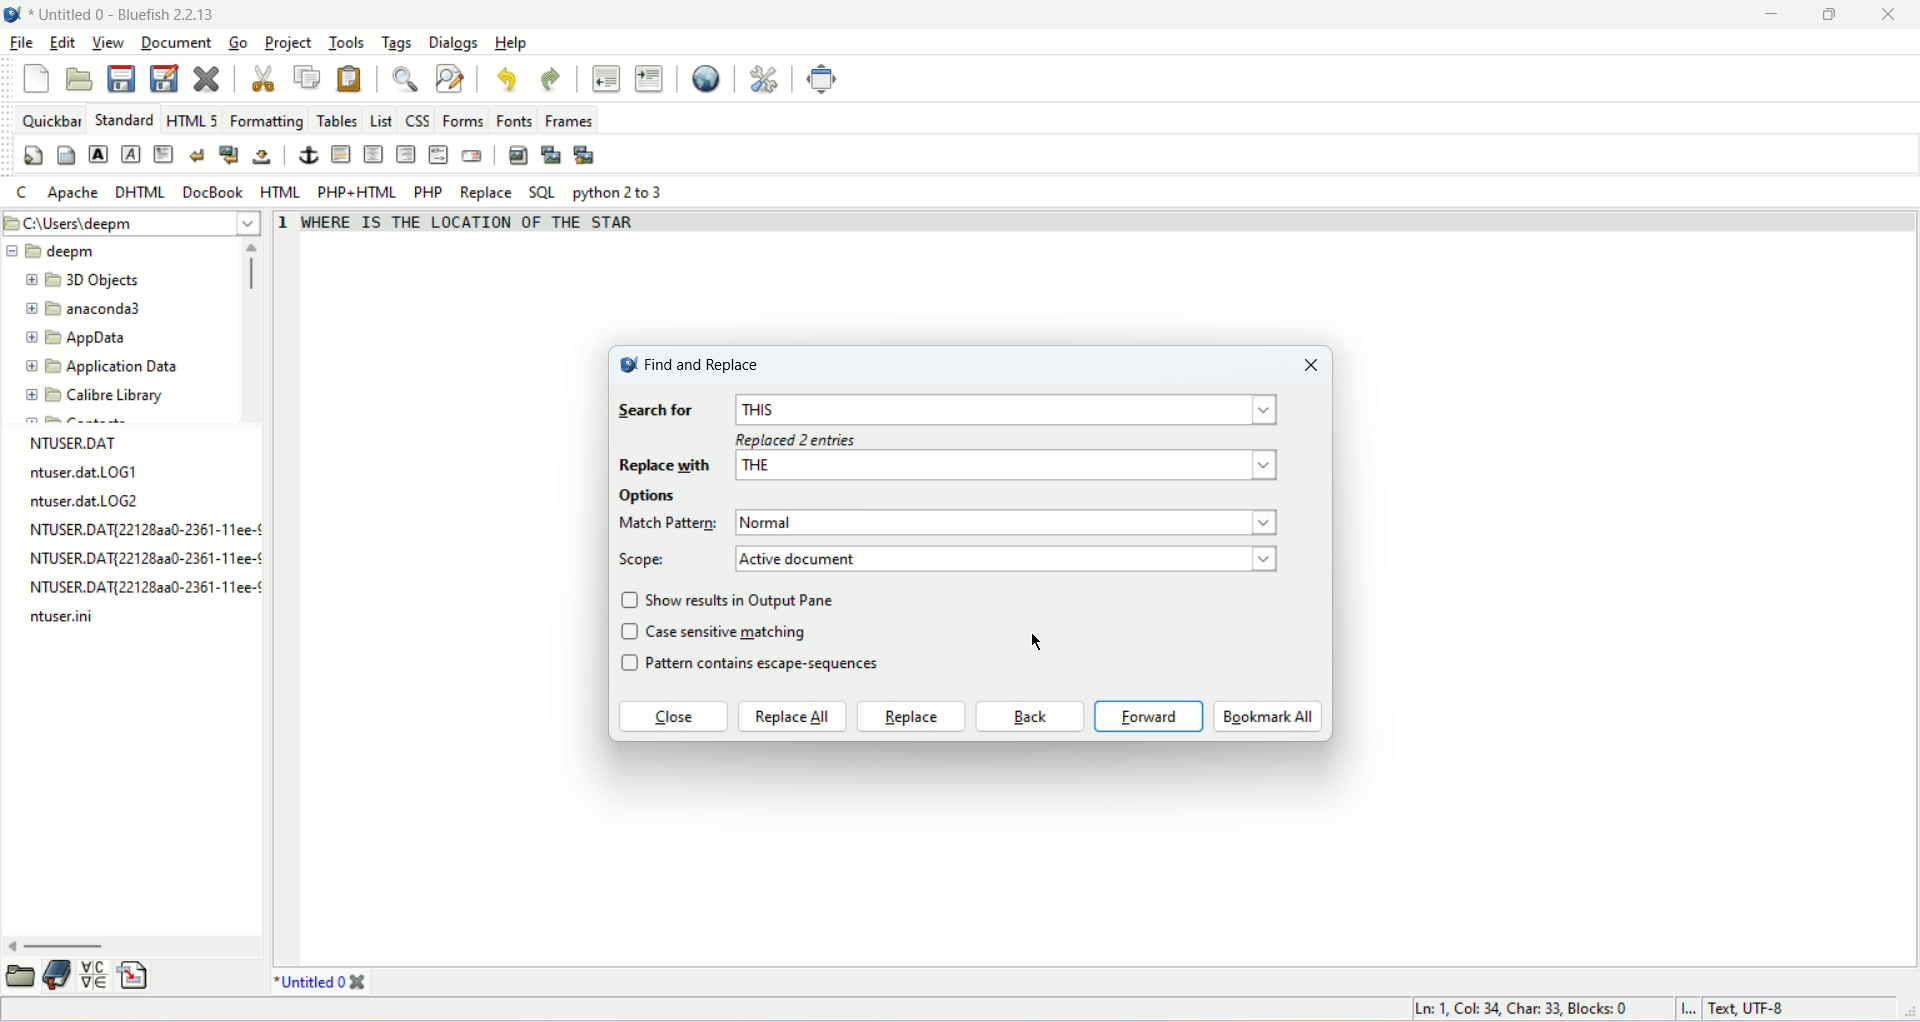  I want to click on tables, so click(337, 122).